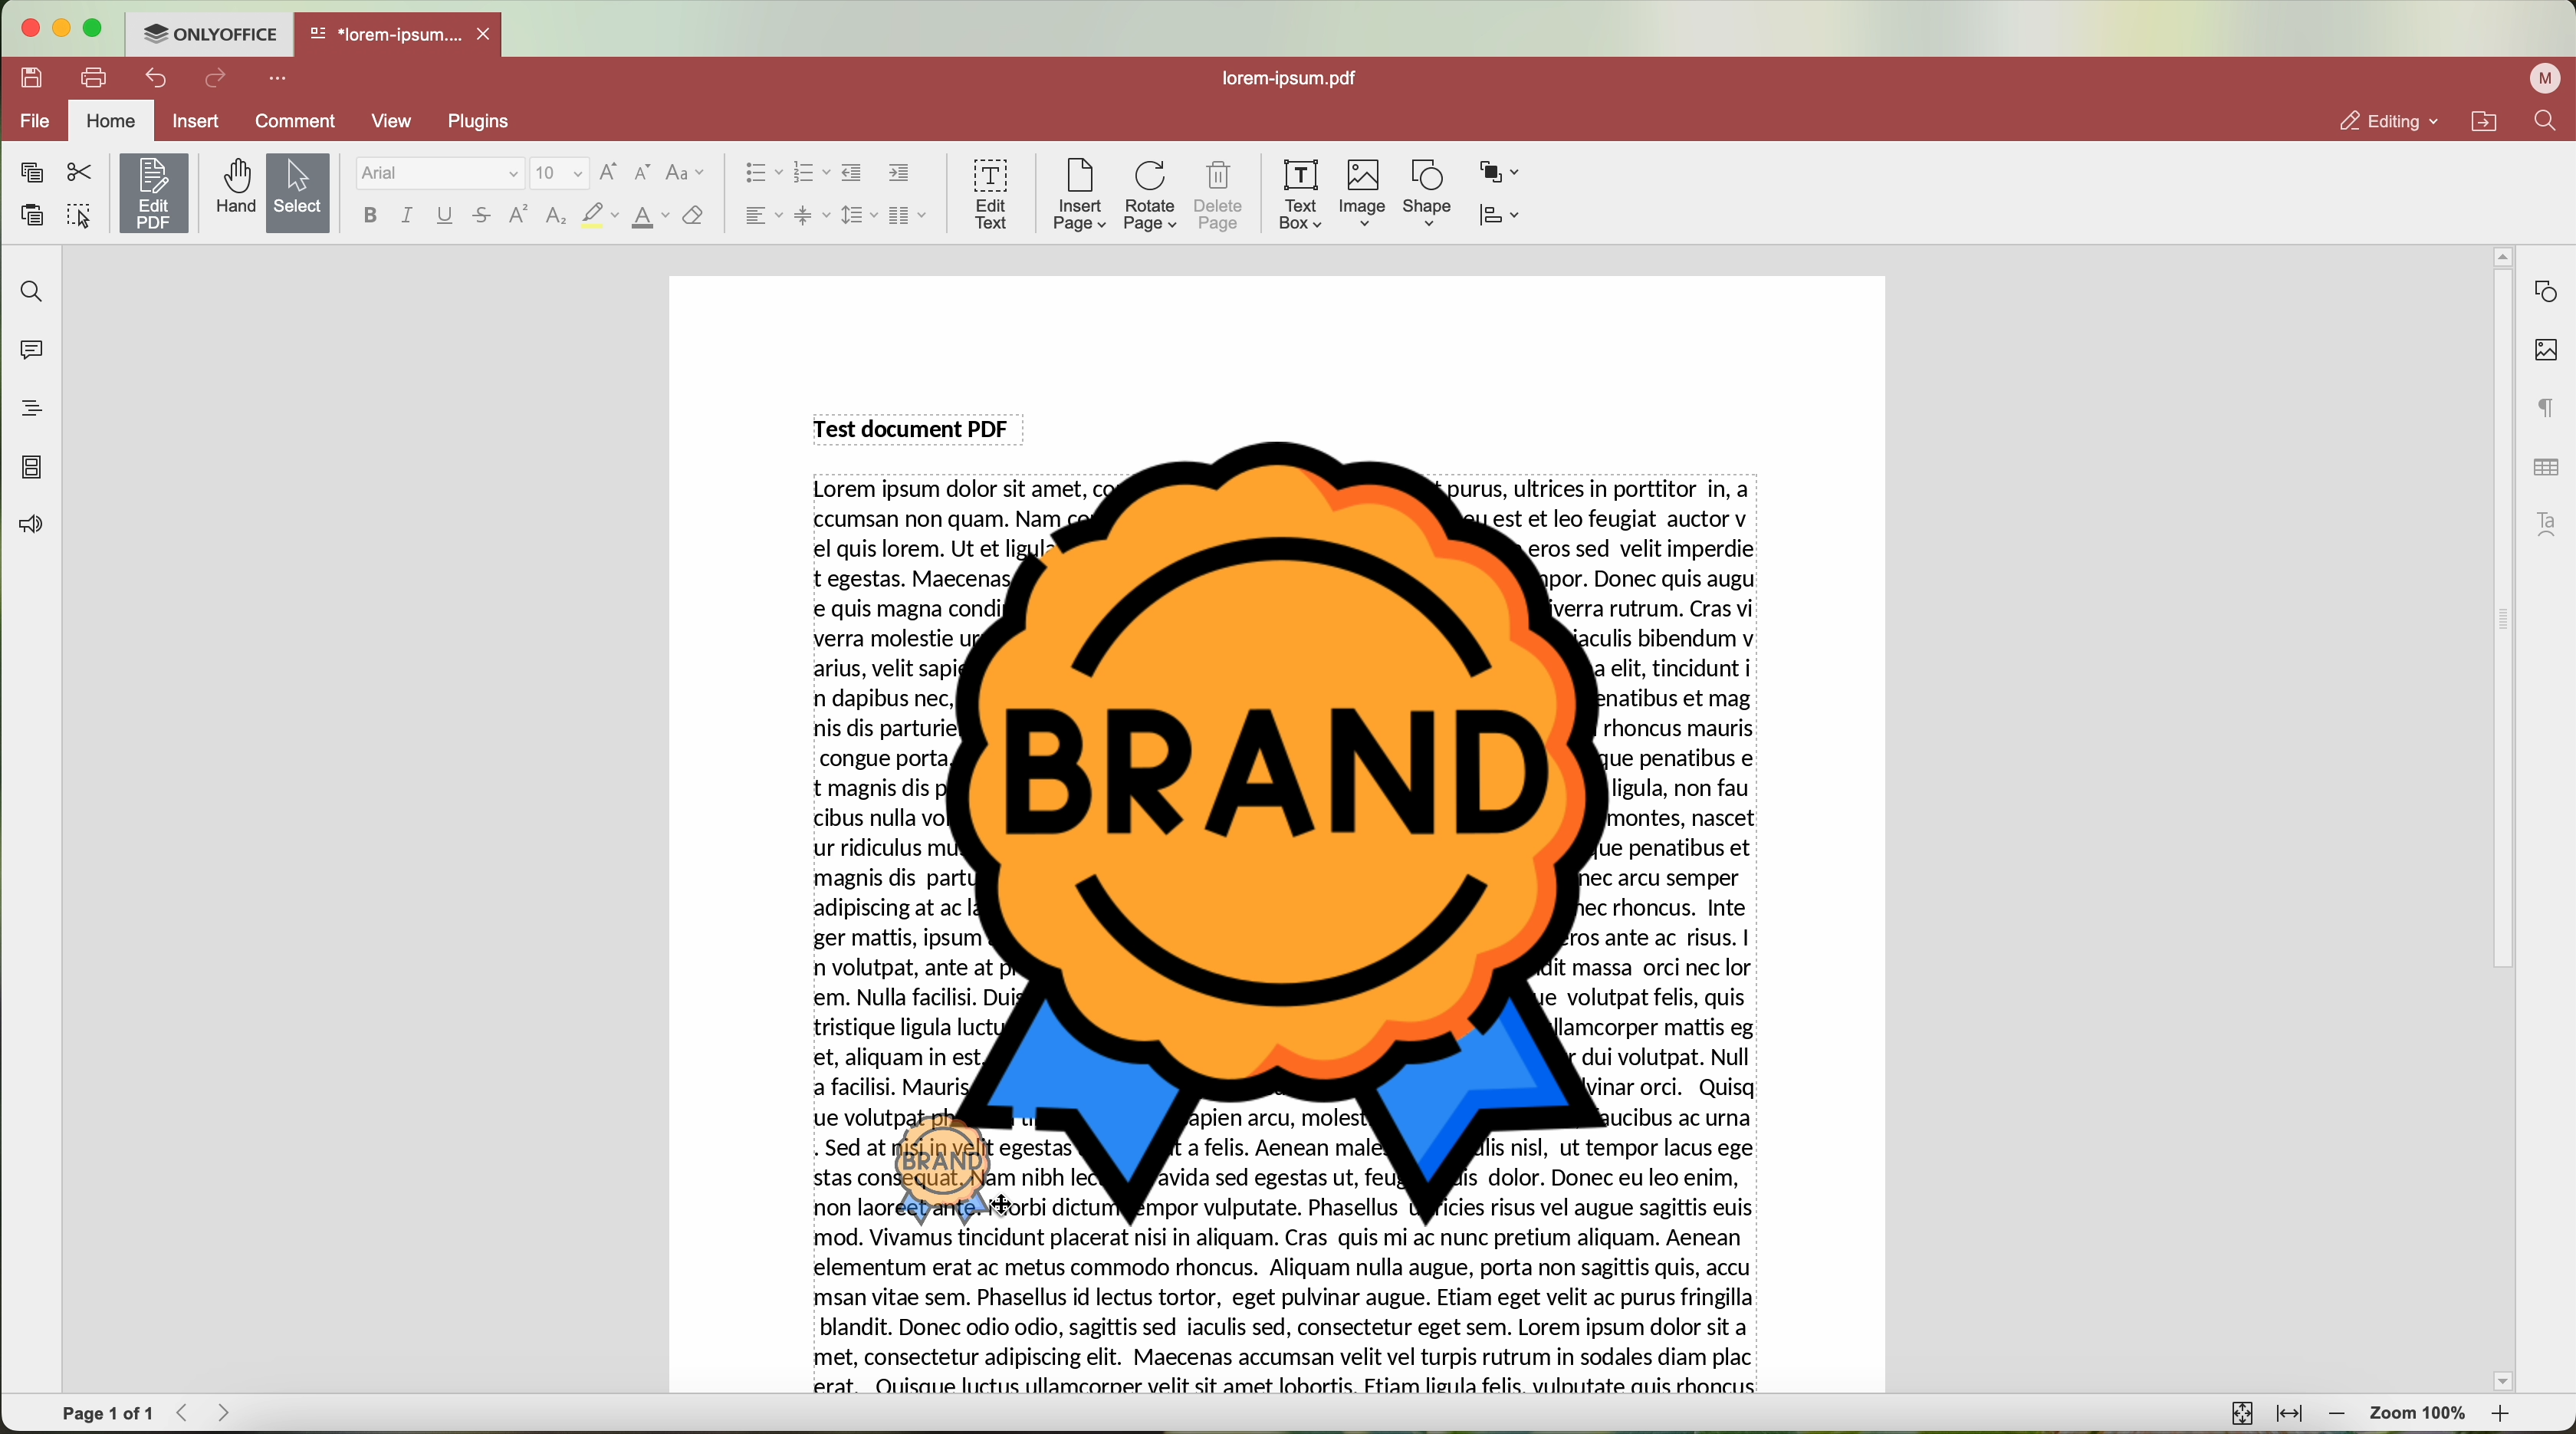 This screenshot has height=1434, width=2576. What do you see at coordinates (560, 174) in the screenshot?
I see `size font` at bounding box center [560, 174].